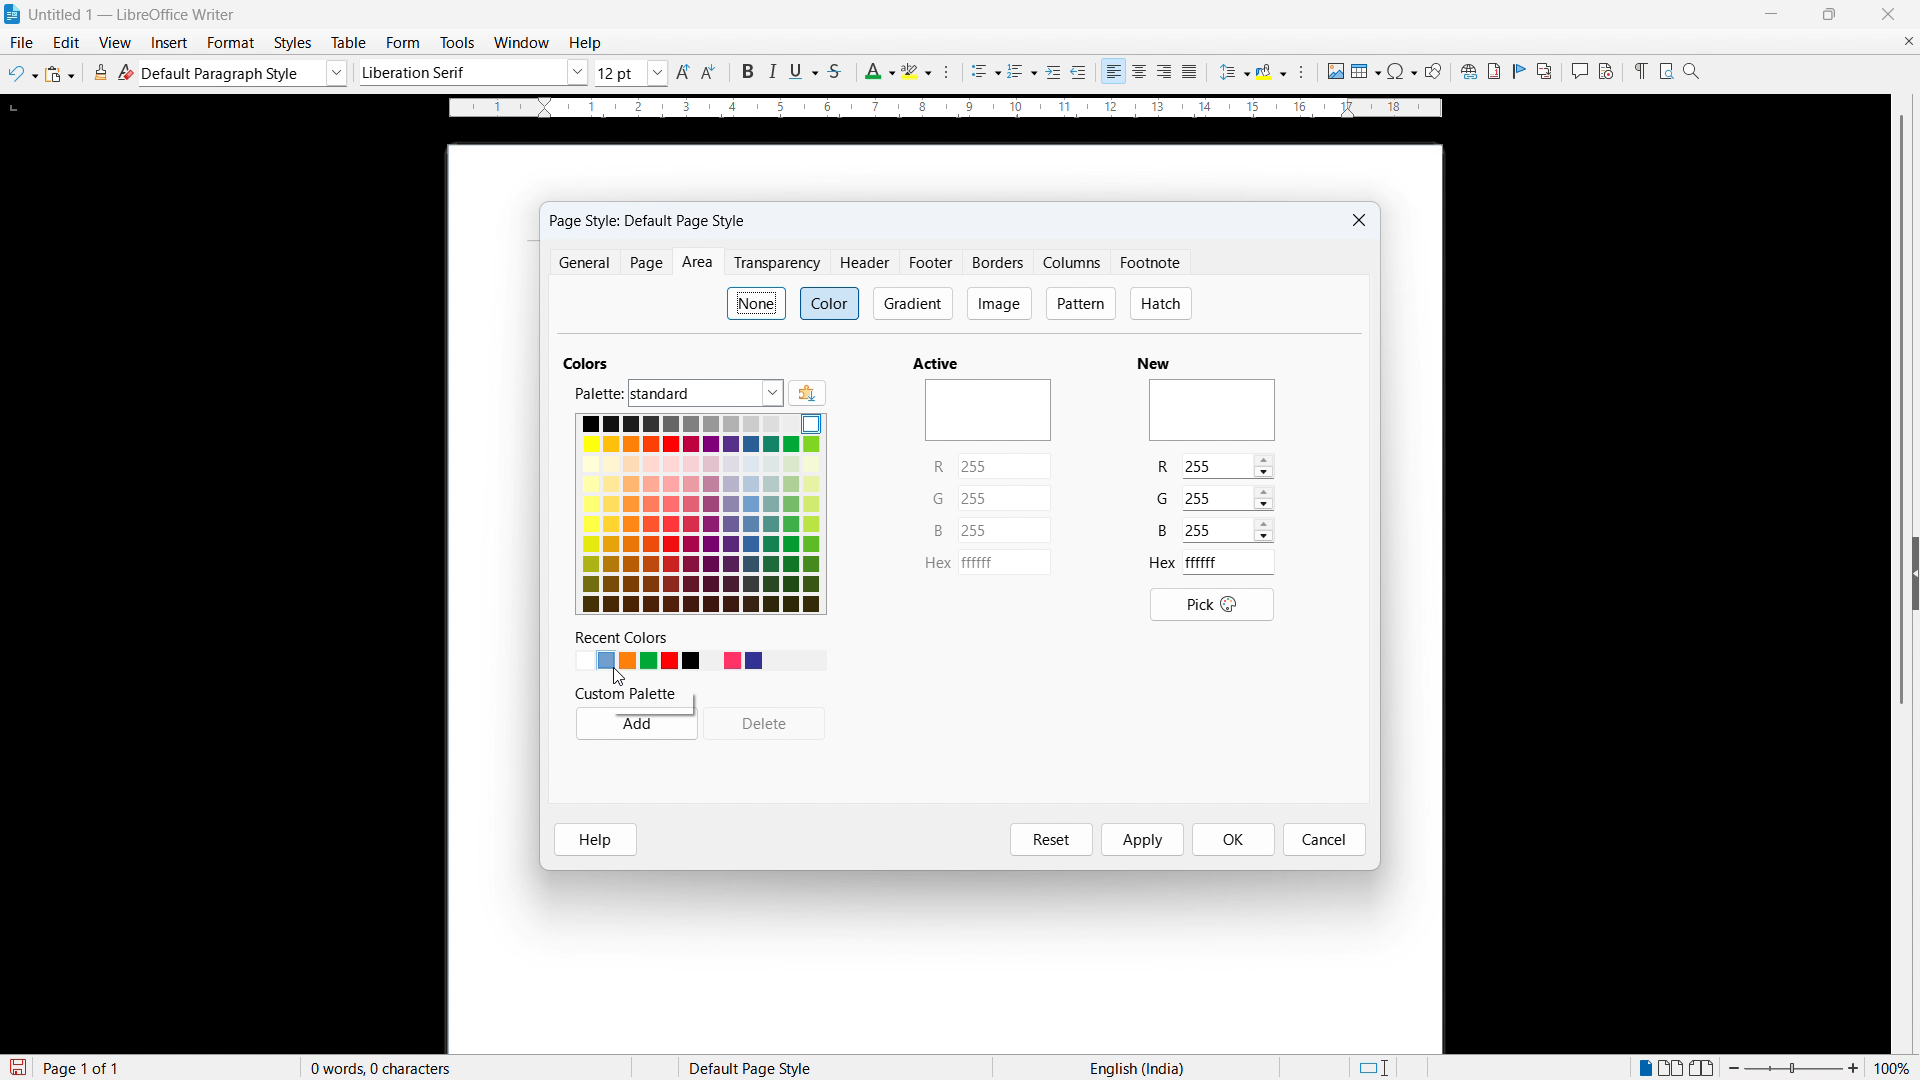 Image resolution: width=1920 pixels, height=1080 pixels. I want to click on Reset , so click(1052, 839).